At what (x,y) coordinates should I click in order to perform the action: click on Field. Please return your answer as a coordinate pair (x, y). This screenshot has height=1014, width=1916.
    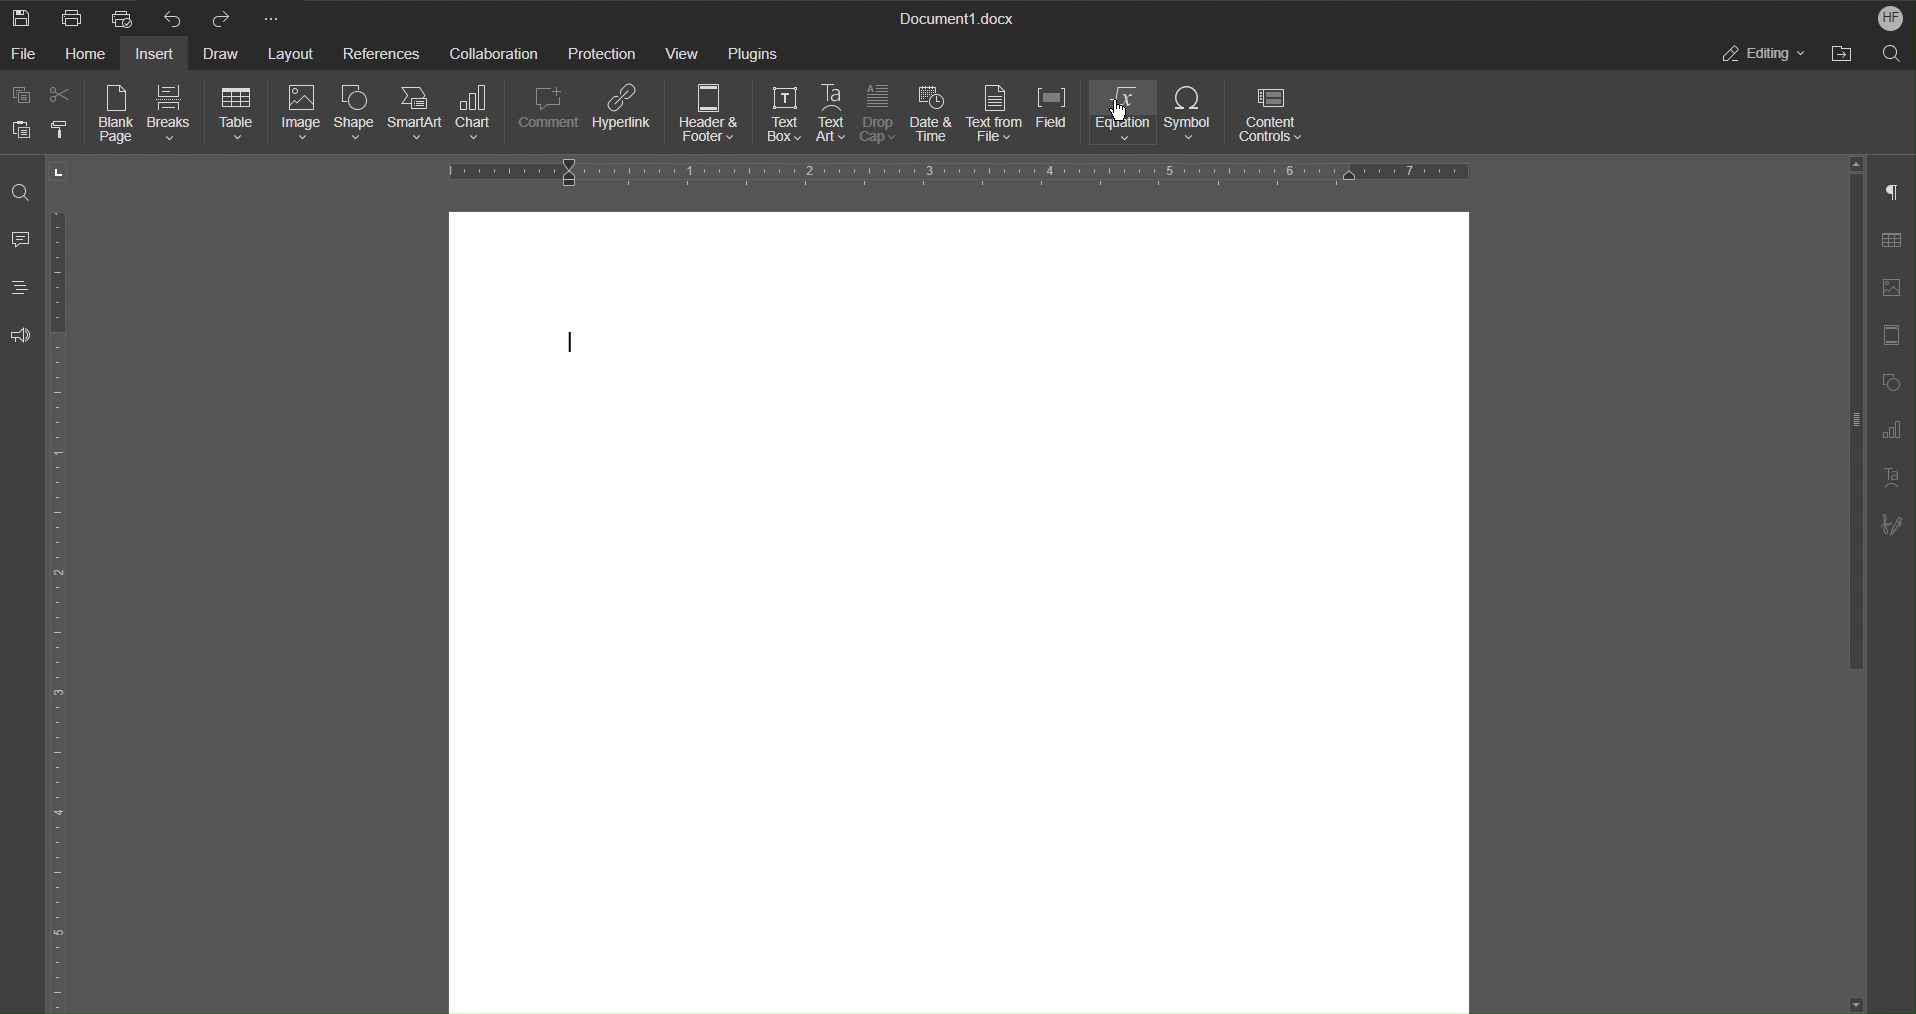
    Looking at the image, I should click on (1056, 117).